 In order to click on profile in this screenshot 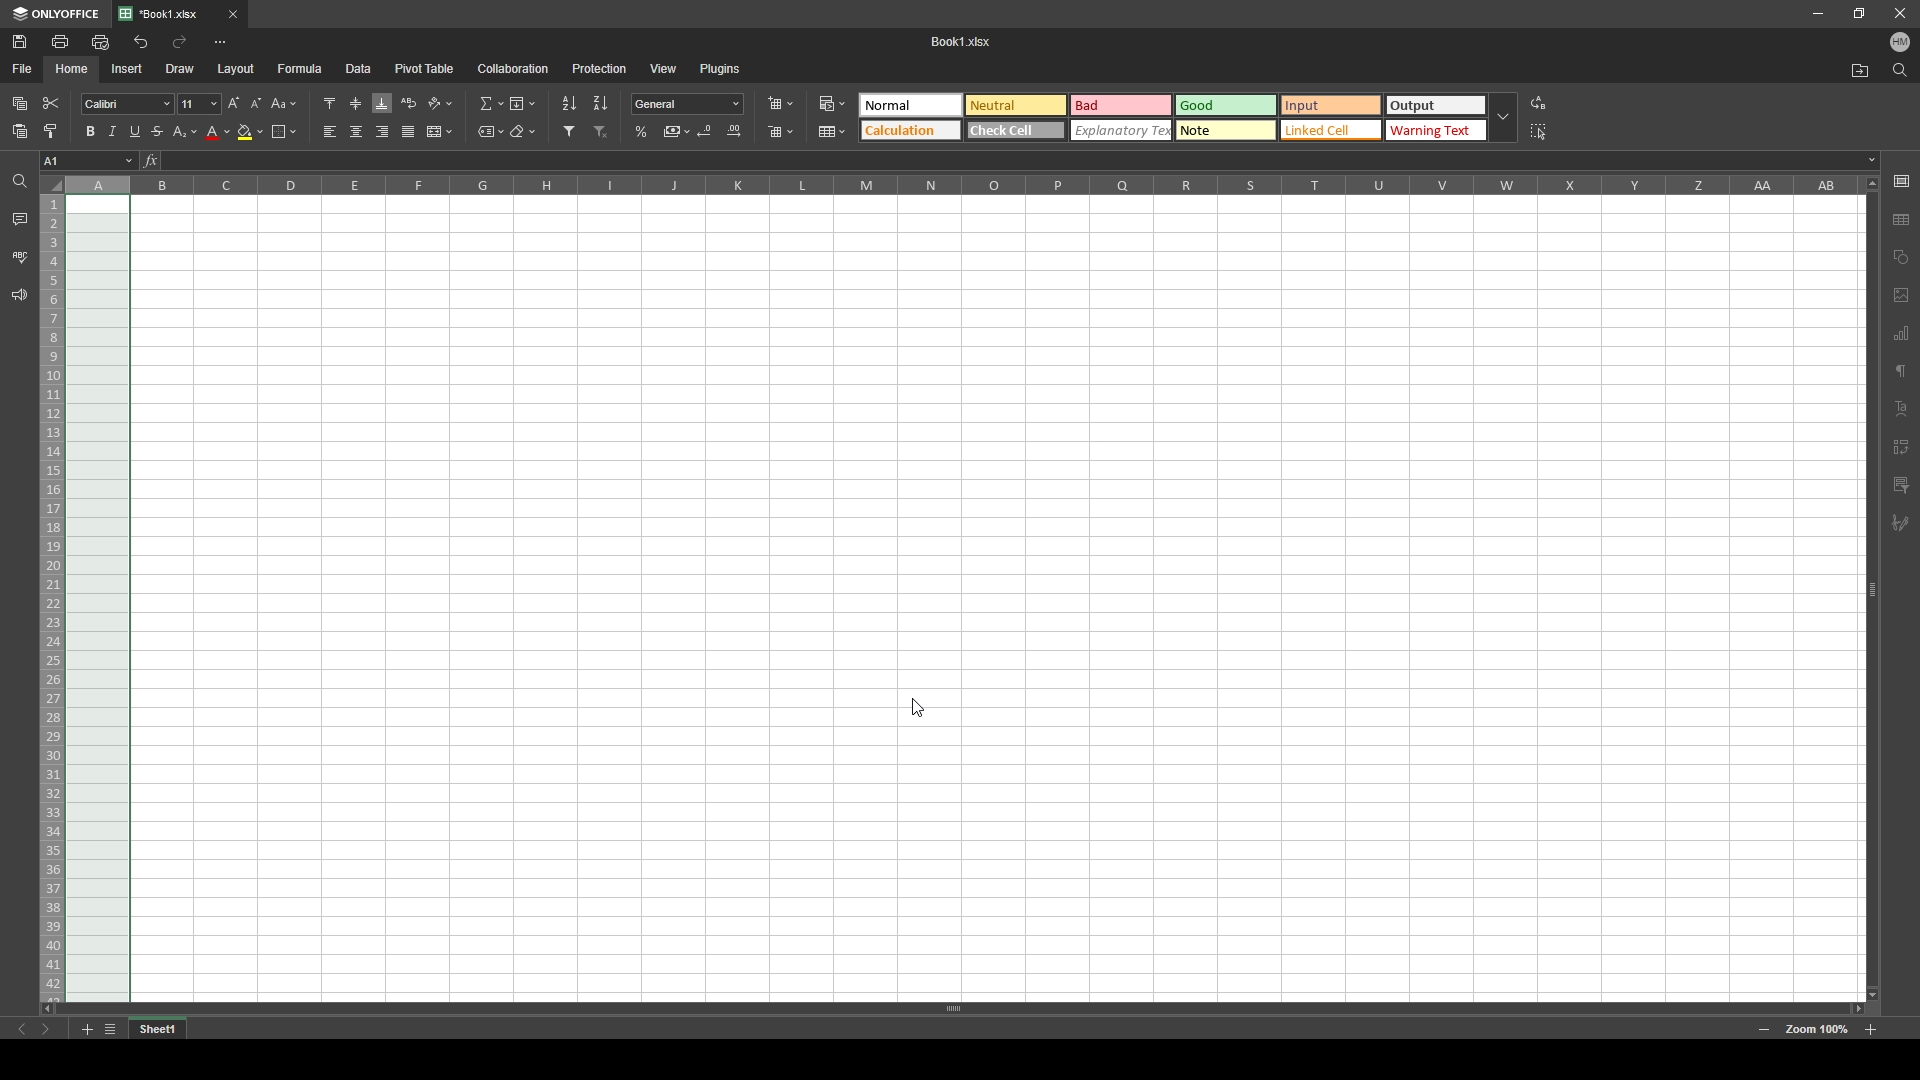, I will do `click(1900, 43)`.